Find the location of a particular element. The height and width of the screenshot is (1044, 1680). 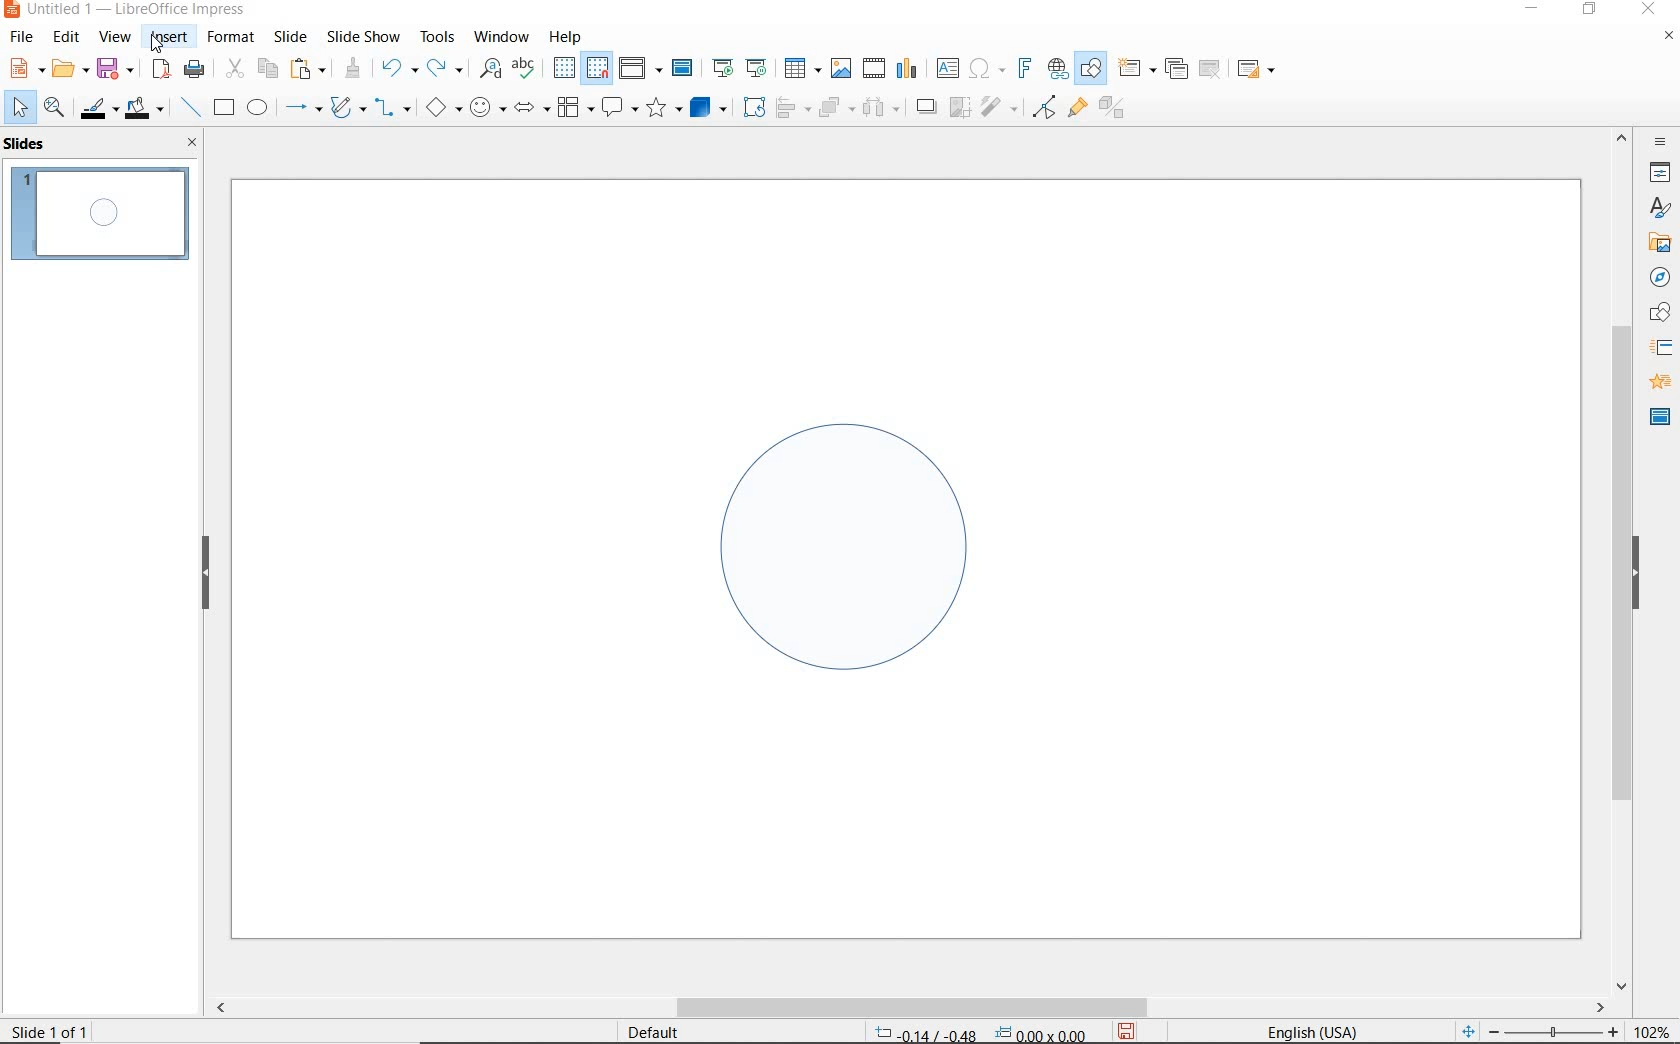

line color is located at coordinates (97, 108).